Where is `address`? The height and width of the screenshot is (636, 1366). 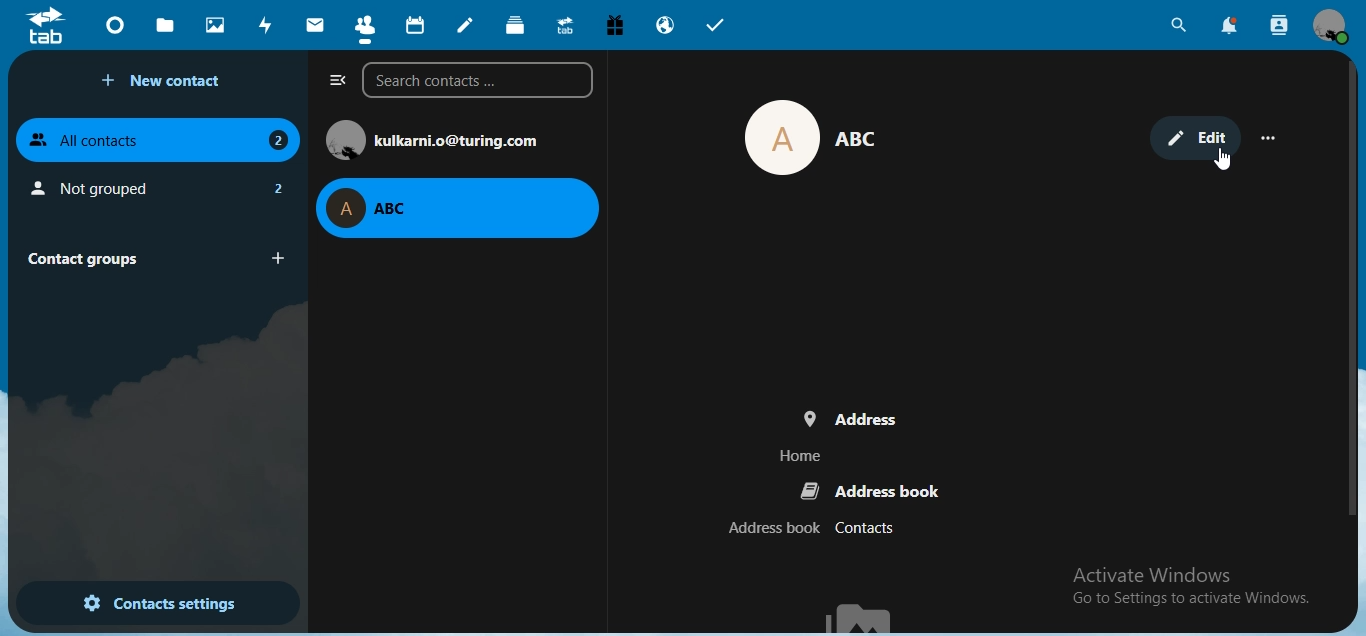
address is located at coordinates (823, 416).